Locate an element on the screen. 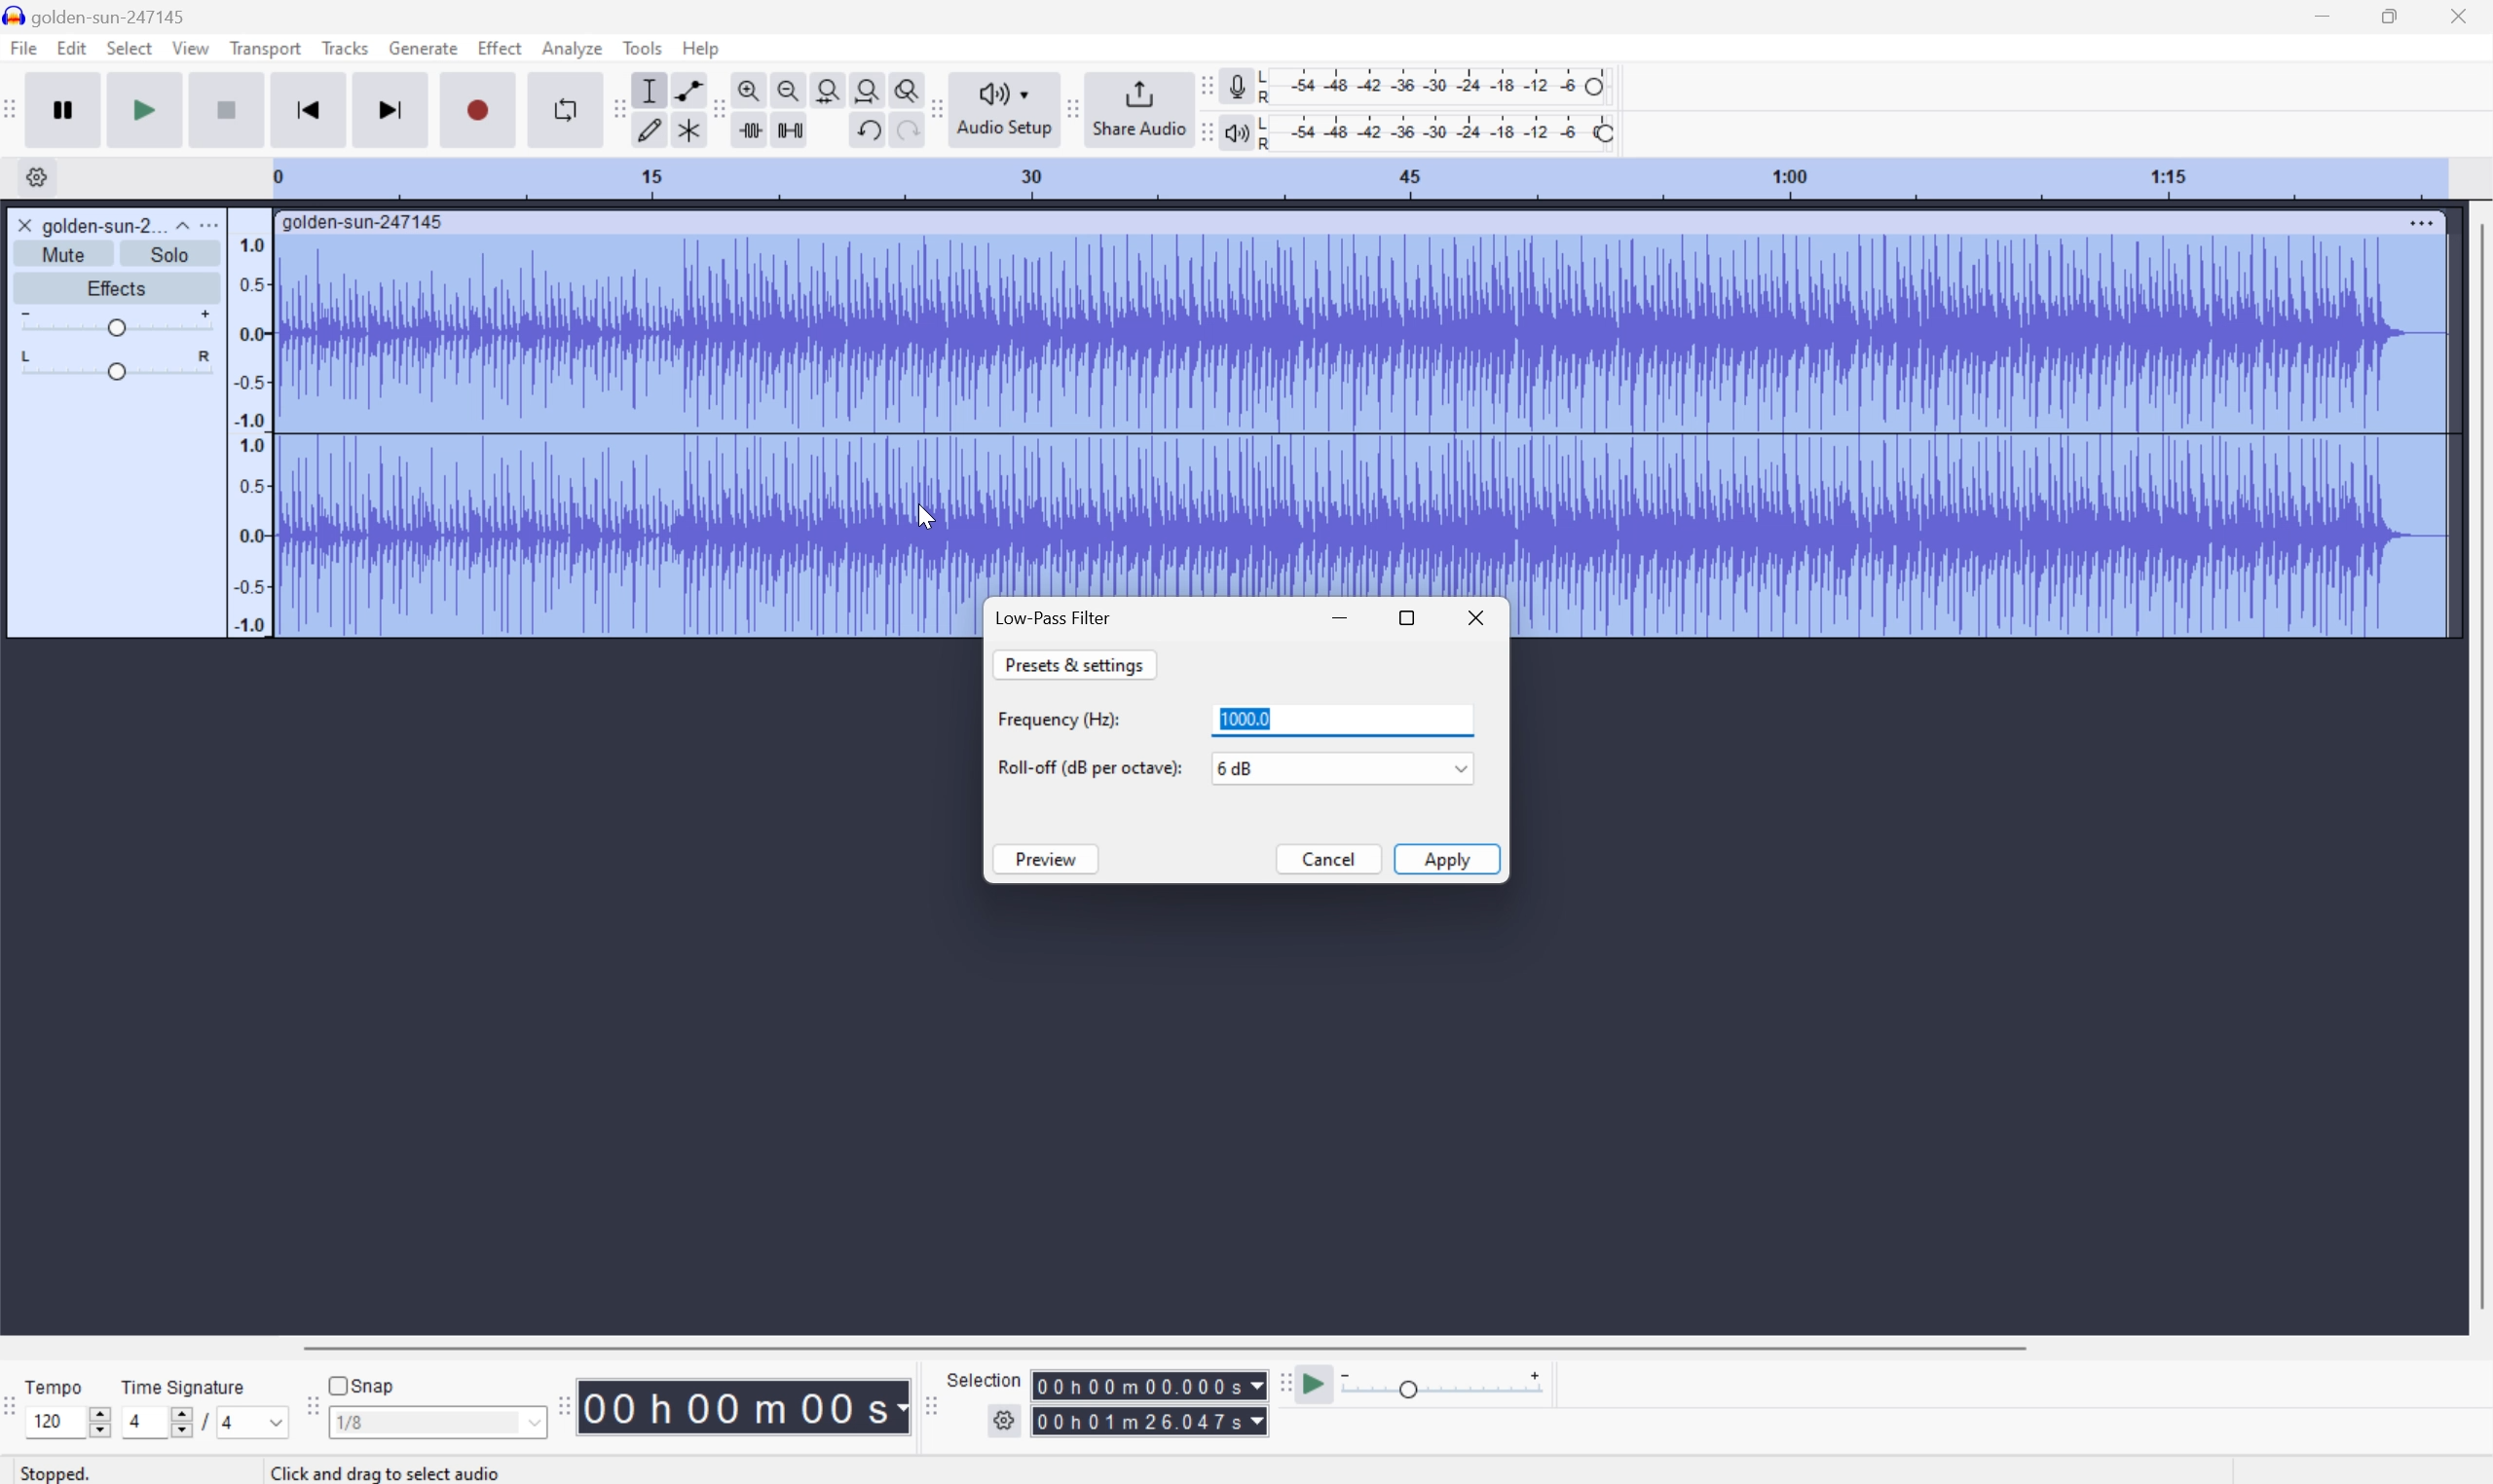 The height and width of the screenshot is (1484, 2493). 4 slider is located at coordinates (153, 1421).